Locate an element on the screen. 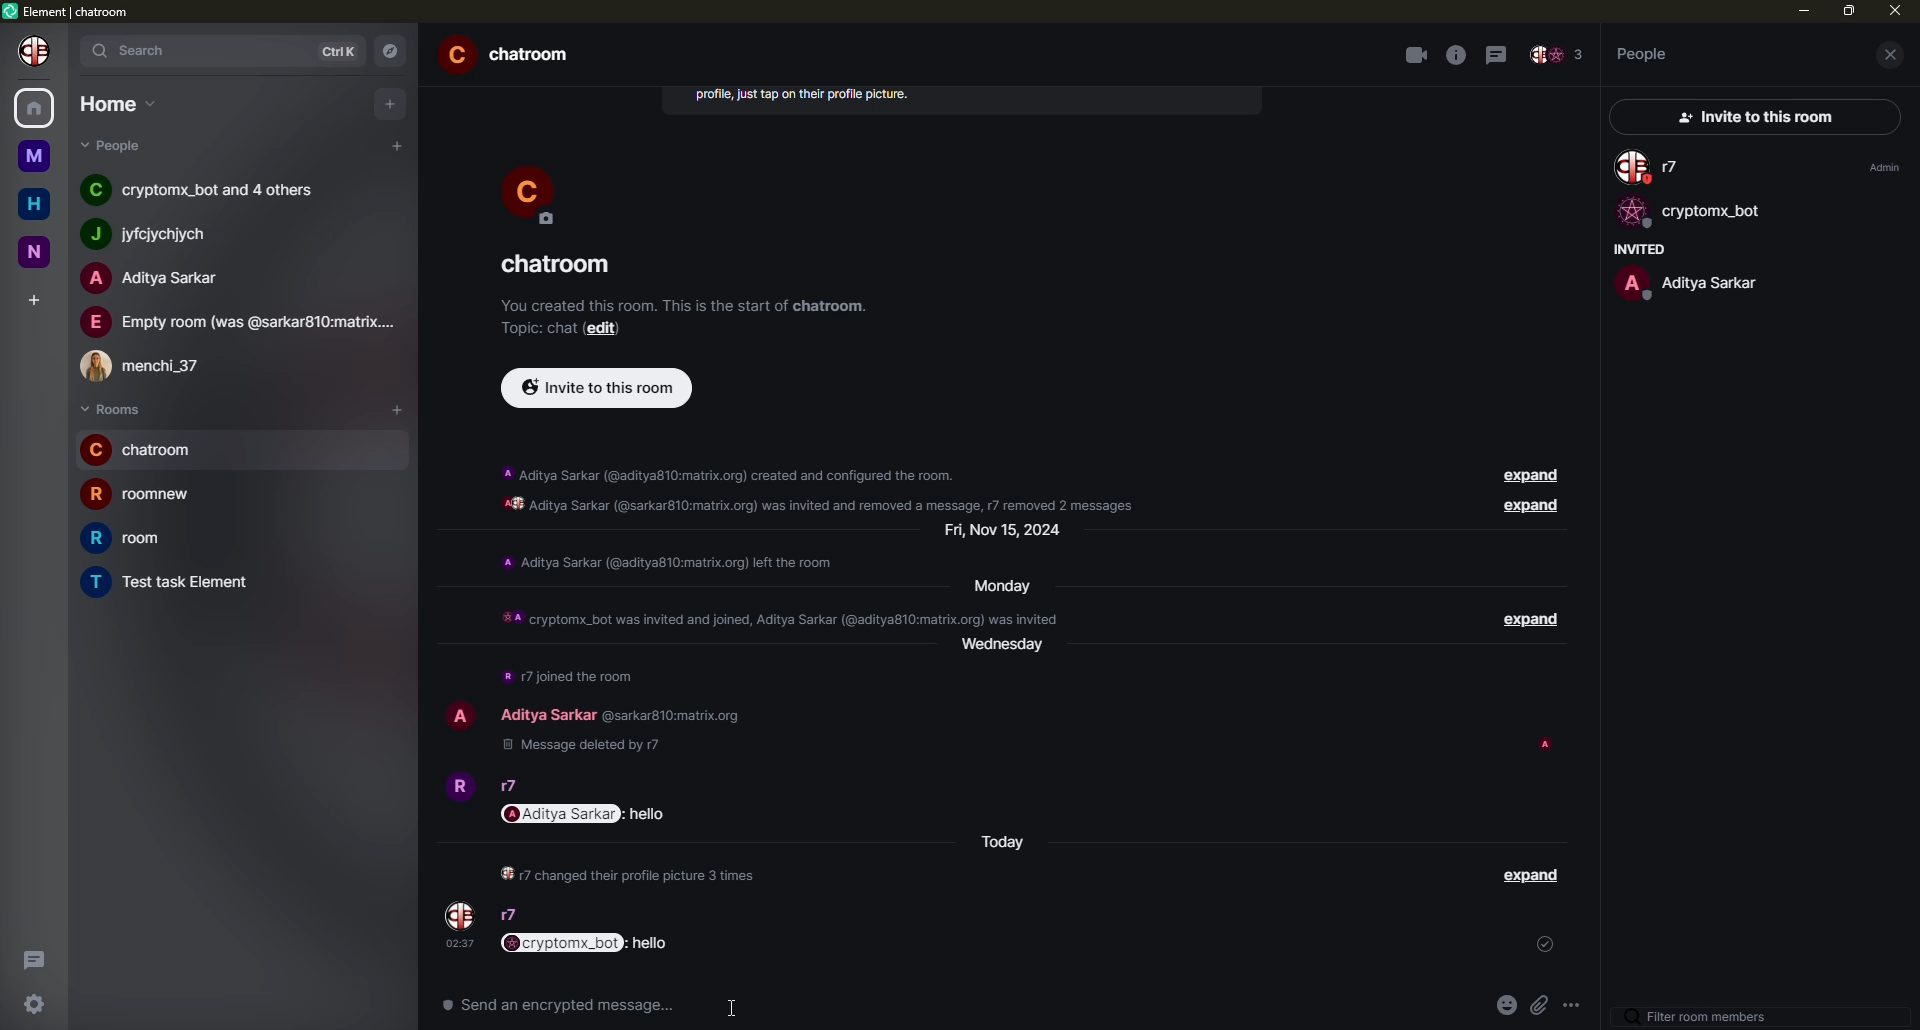 The image size is (1920, 1030). add is located at coordinates (36, 299).